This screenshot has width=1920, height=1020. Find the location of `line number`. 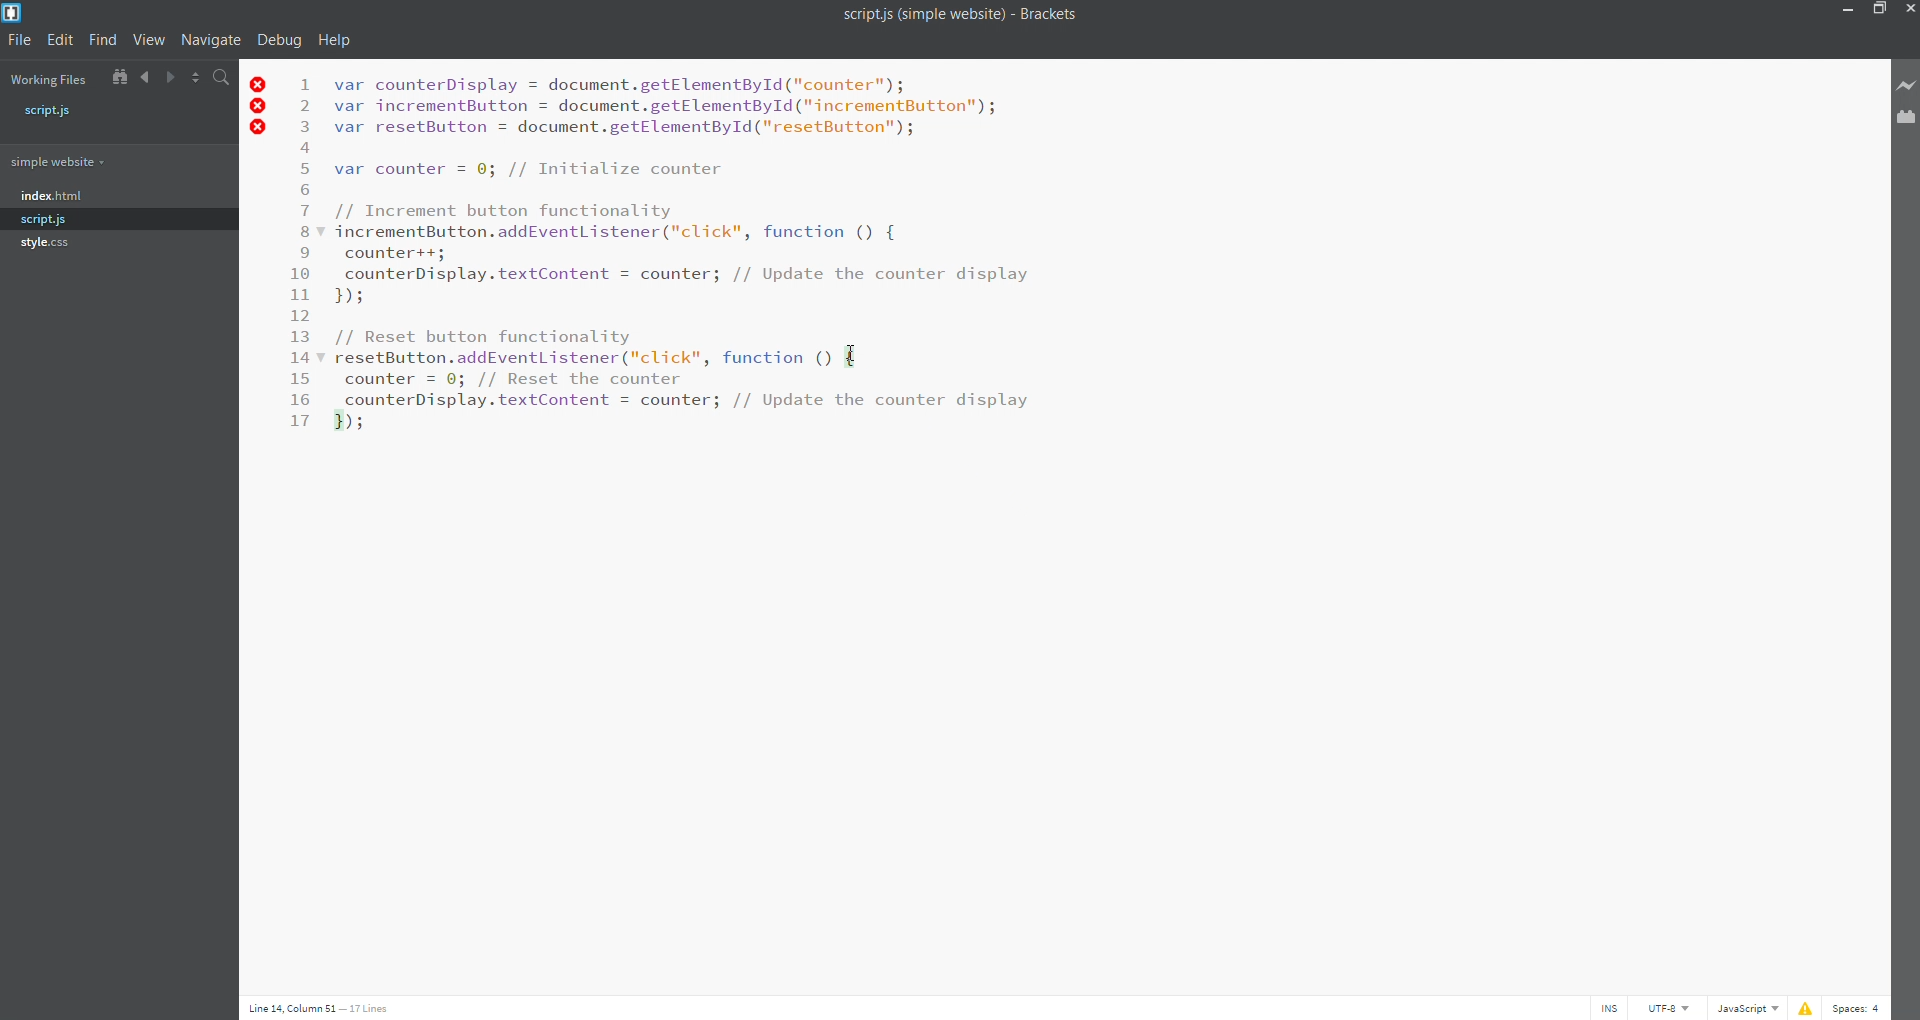

line number is located at coordinates (301, 255).